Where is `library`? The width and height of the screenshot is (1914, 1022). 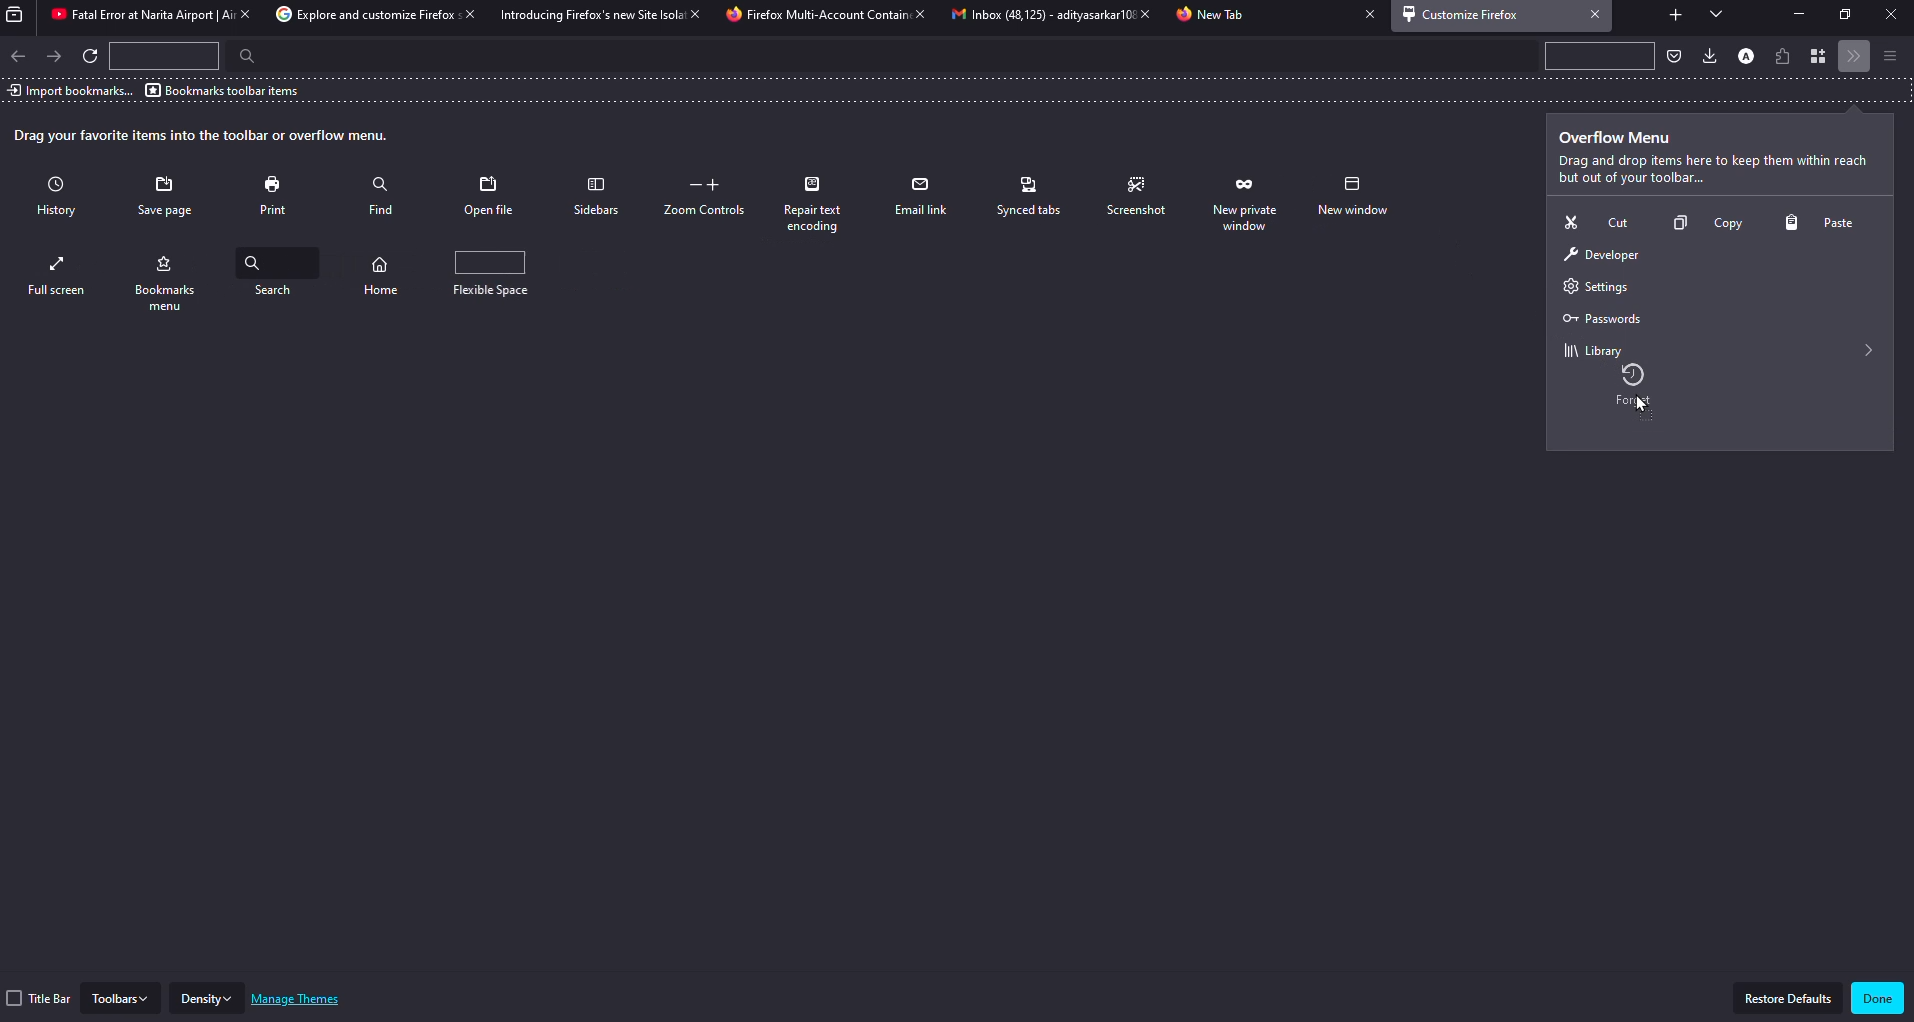
library is located at coordinates (1591, 349).